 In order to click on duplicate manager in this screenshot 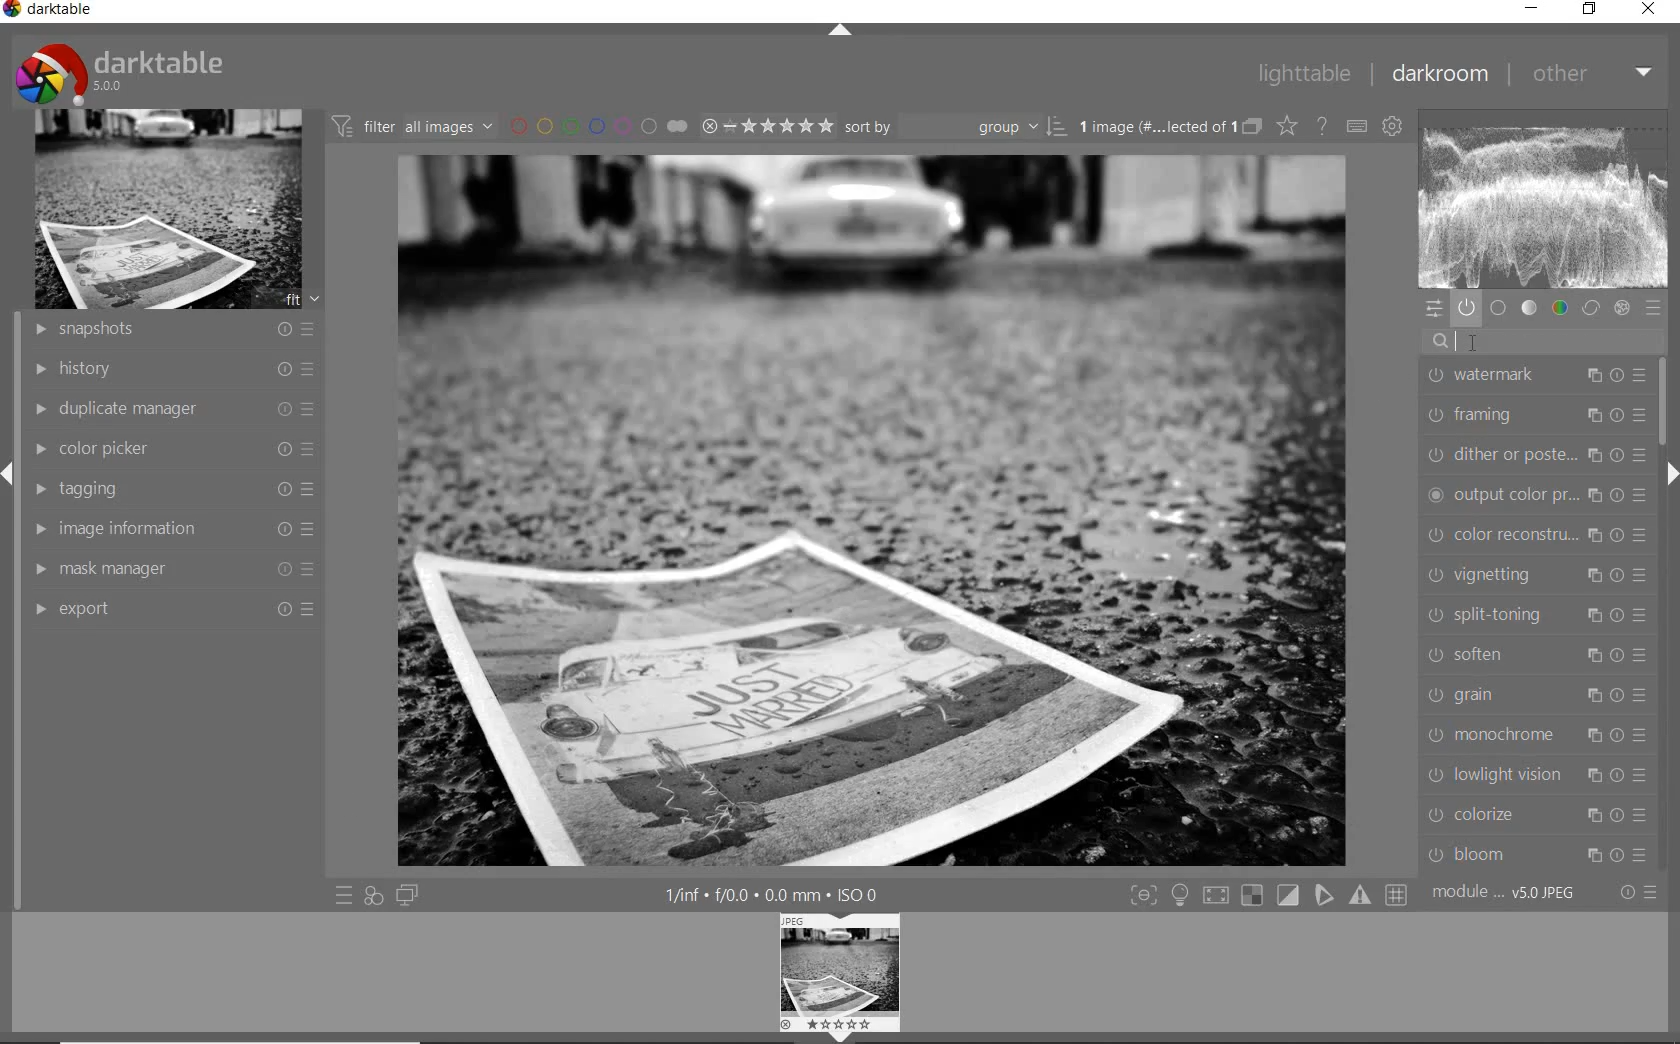, I will do `click(171, 410)`.